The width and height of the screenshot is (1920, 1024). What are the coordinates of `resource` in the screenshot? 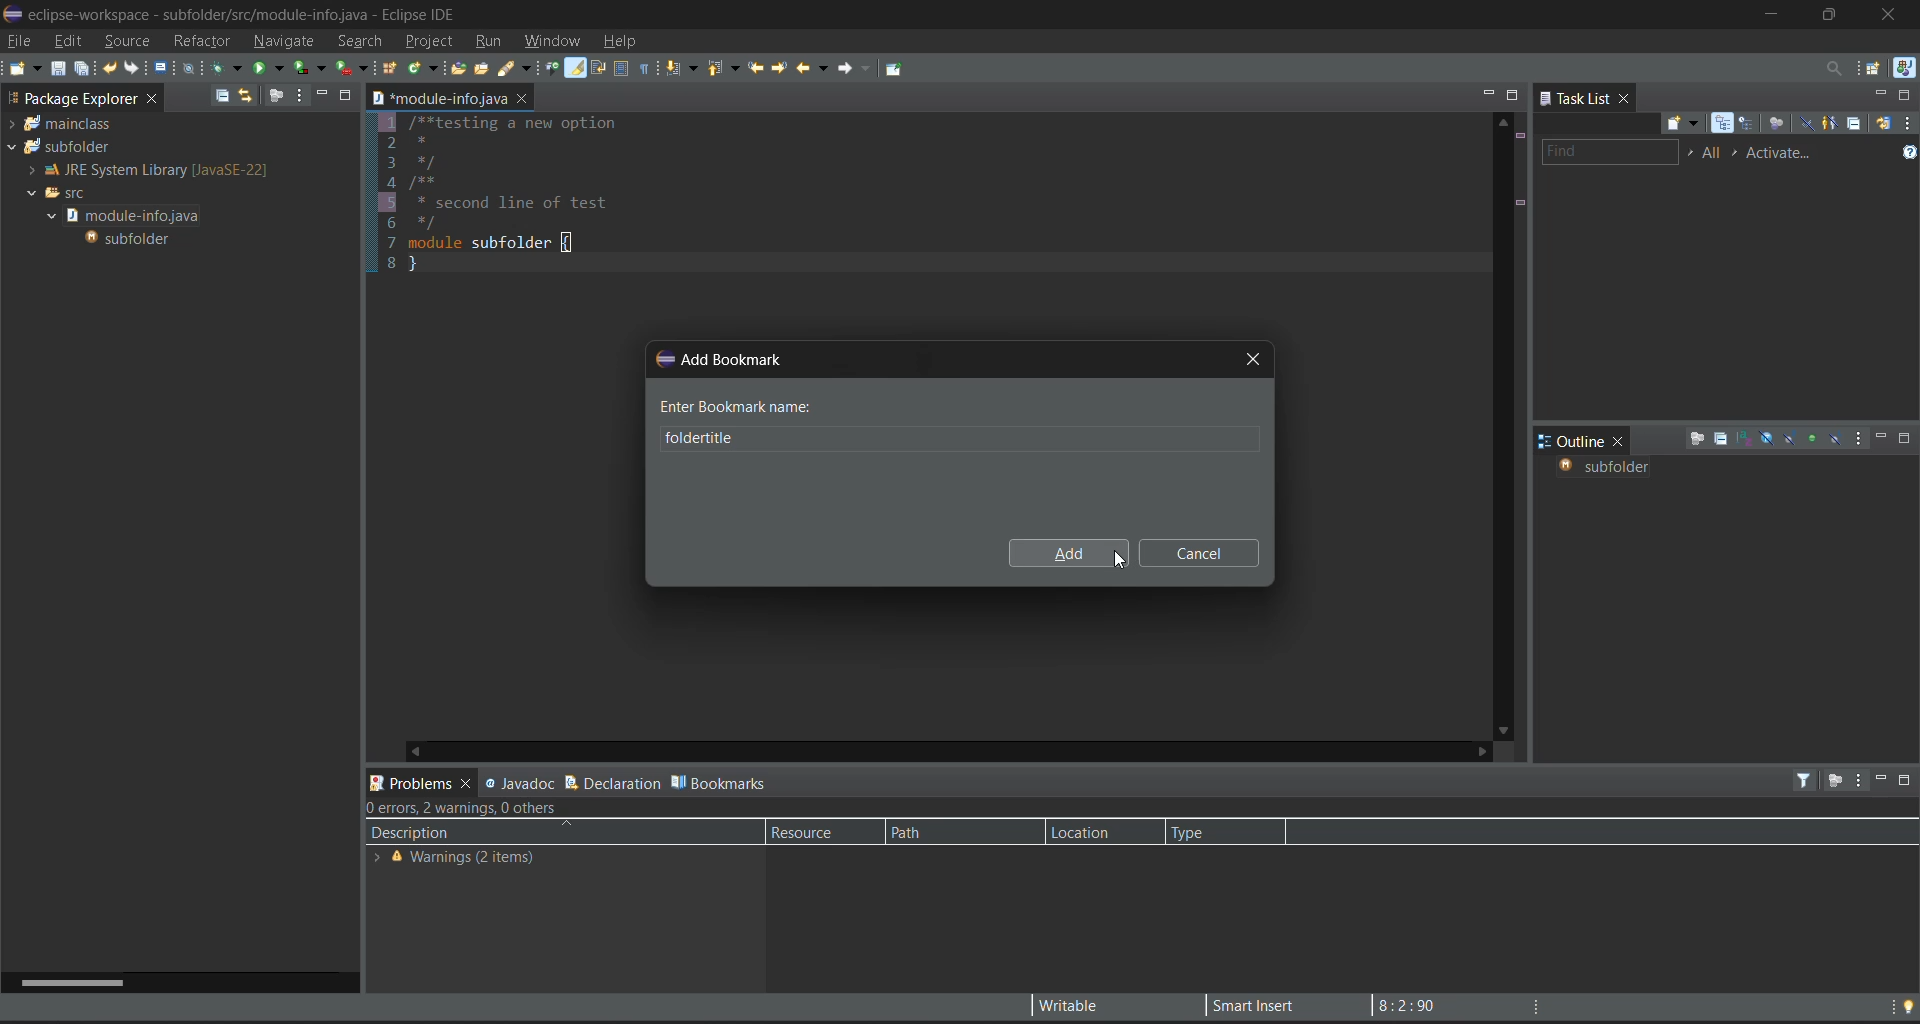 It's located at (812, 832).